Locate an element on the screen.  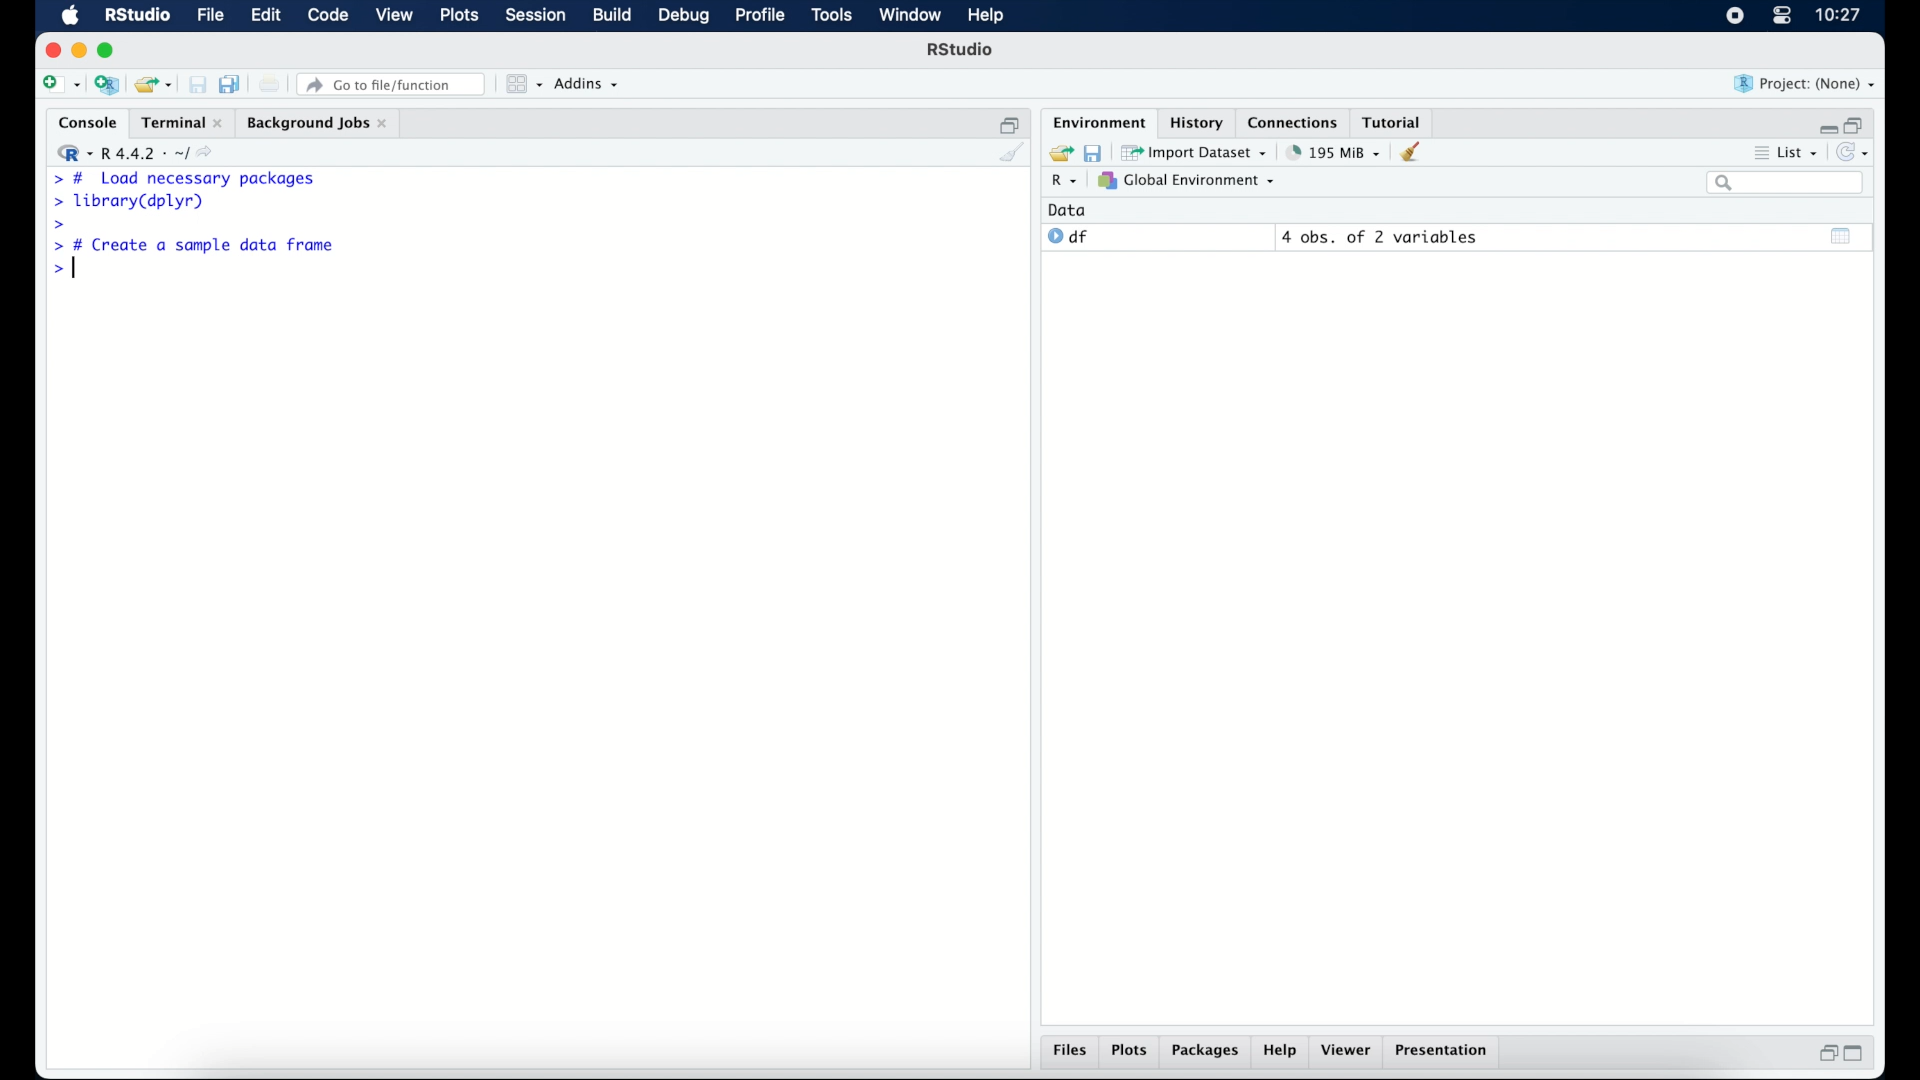
go to file/function is located at coordinates (392, 84).